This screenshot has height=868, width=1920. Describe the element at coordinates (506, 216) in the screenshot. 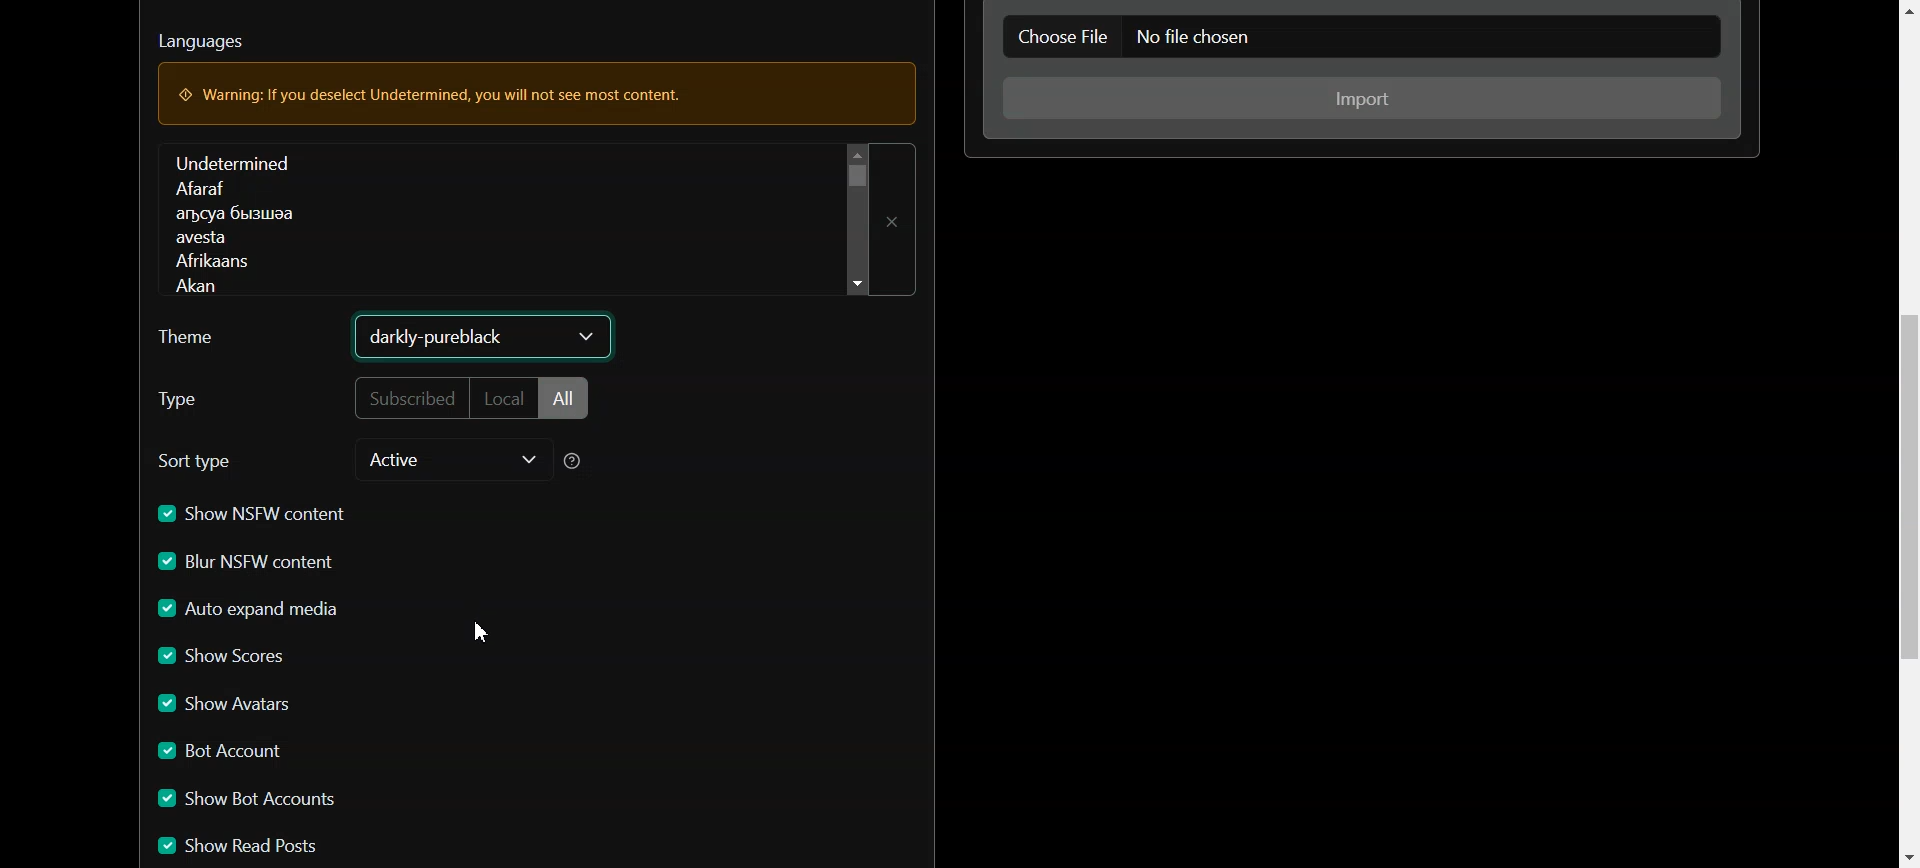

I see `Languages` at that location.